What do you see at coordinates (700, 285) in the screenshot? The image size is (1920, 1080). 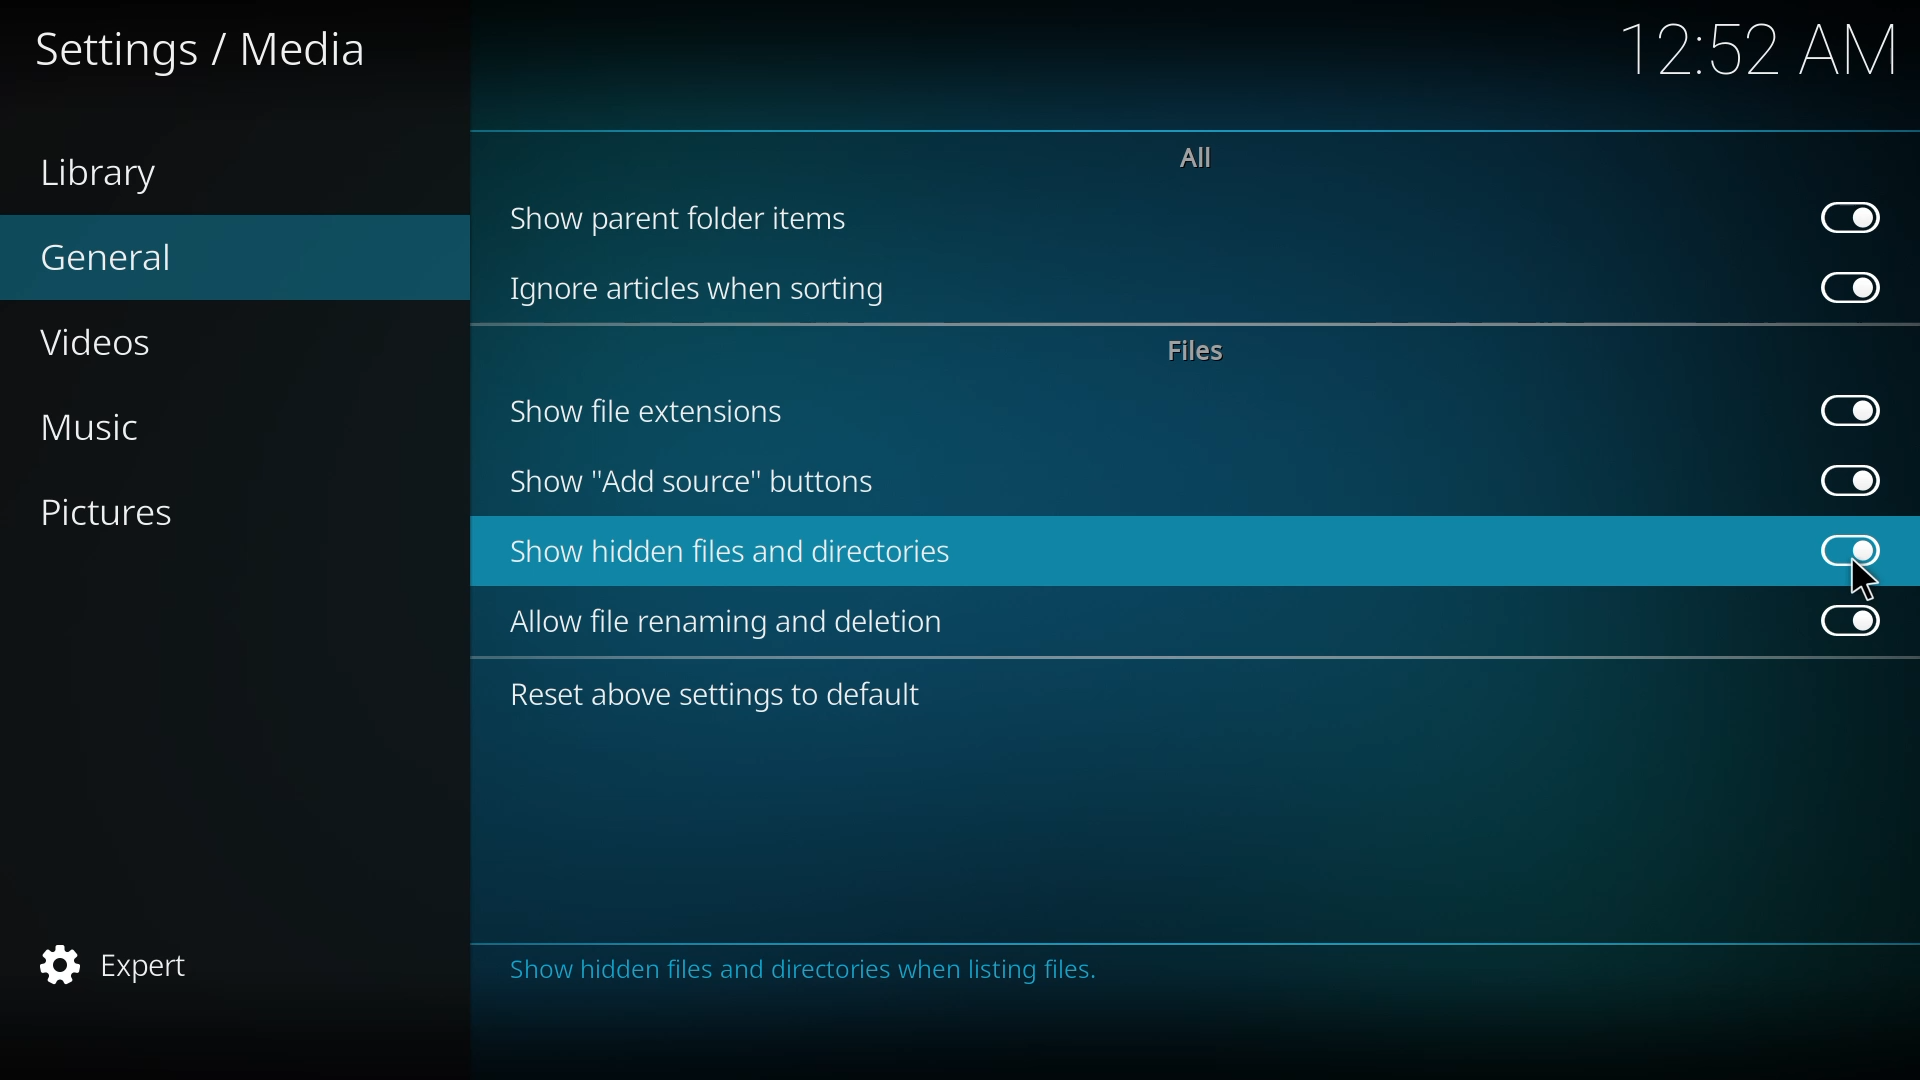 I see `ignore articles when sorting` at bounding box center [700, 285].